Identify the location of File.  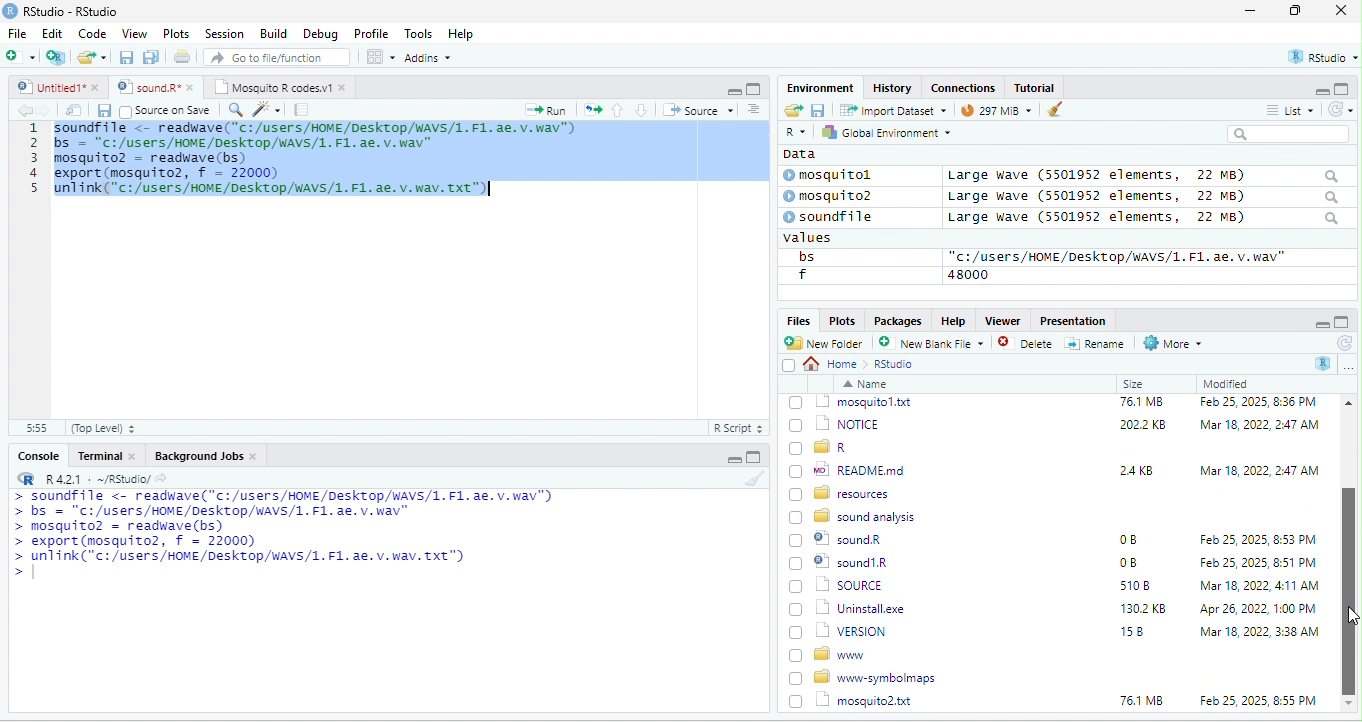
(17, 33).